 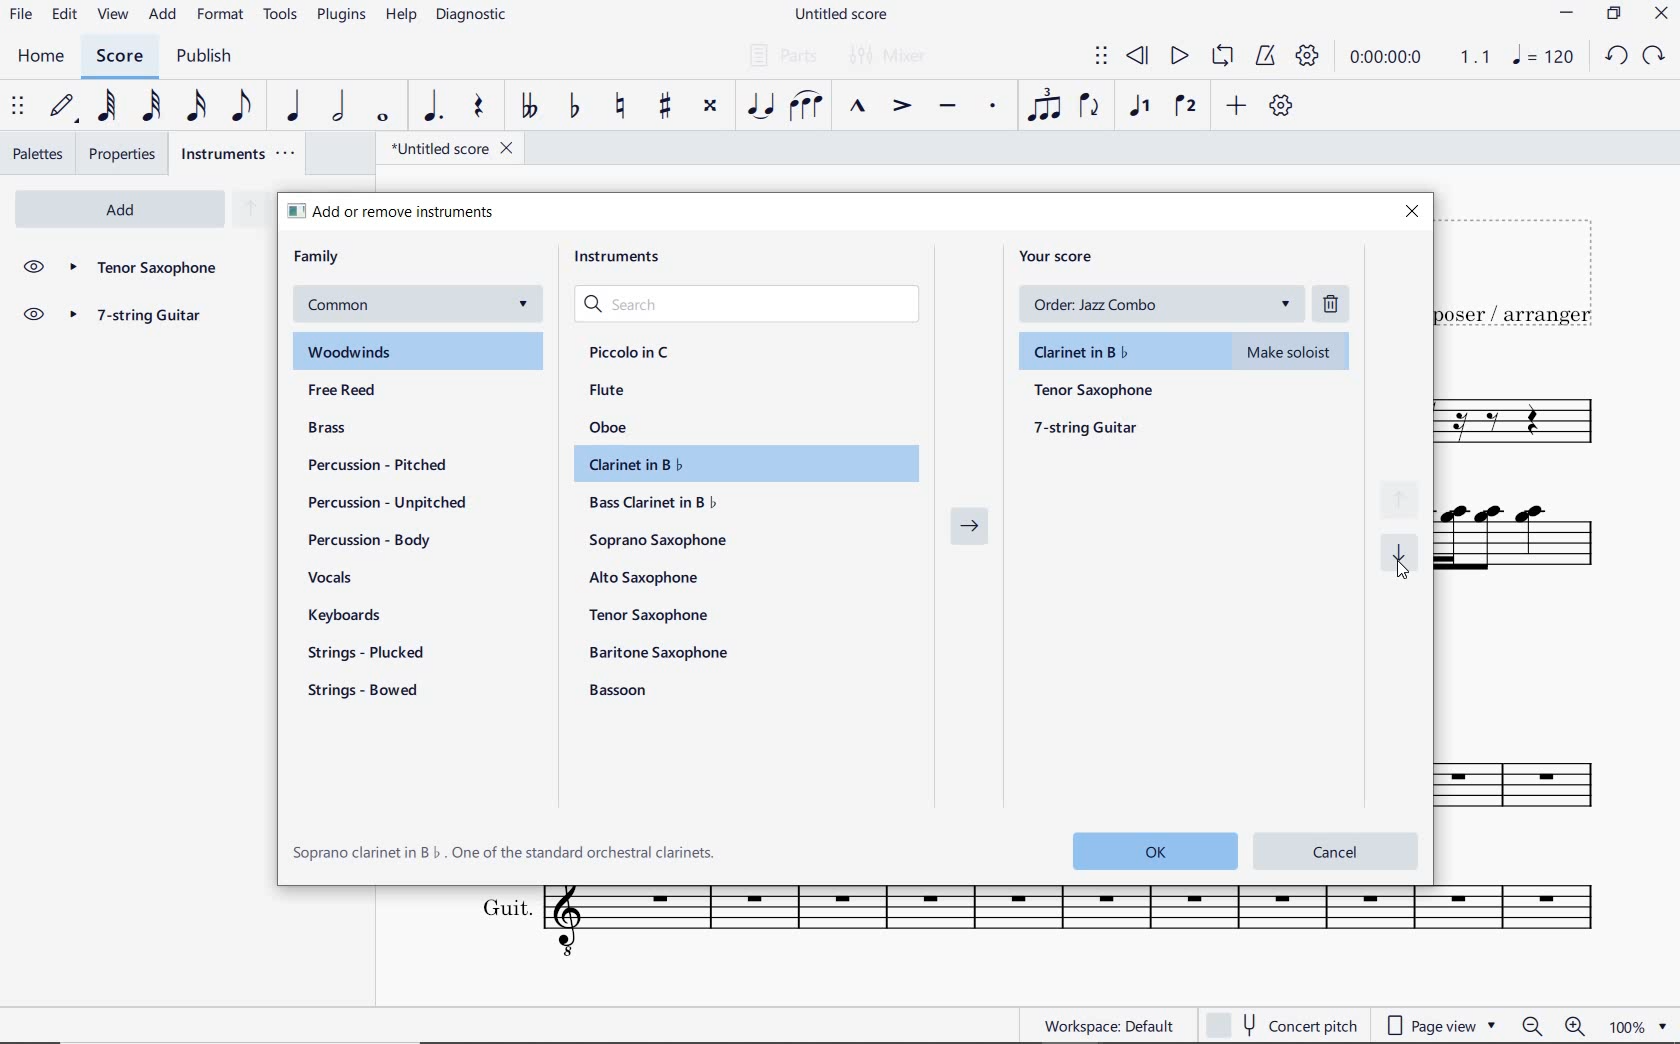 What do you see at coordinates (1264, 57) in the screenshot?
I see `METRONOME` at bounding box center [1264, 57].